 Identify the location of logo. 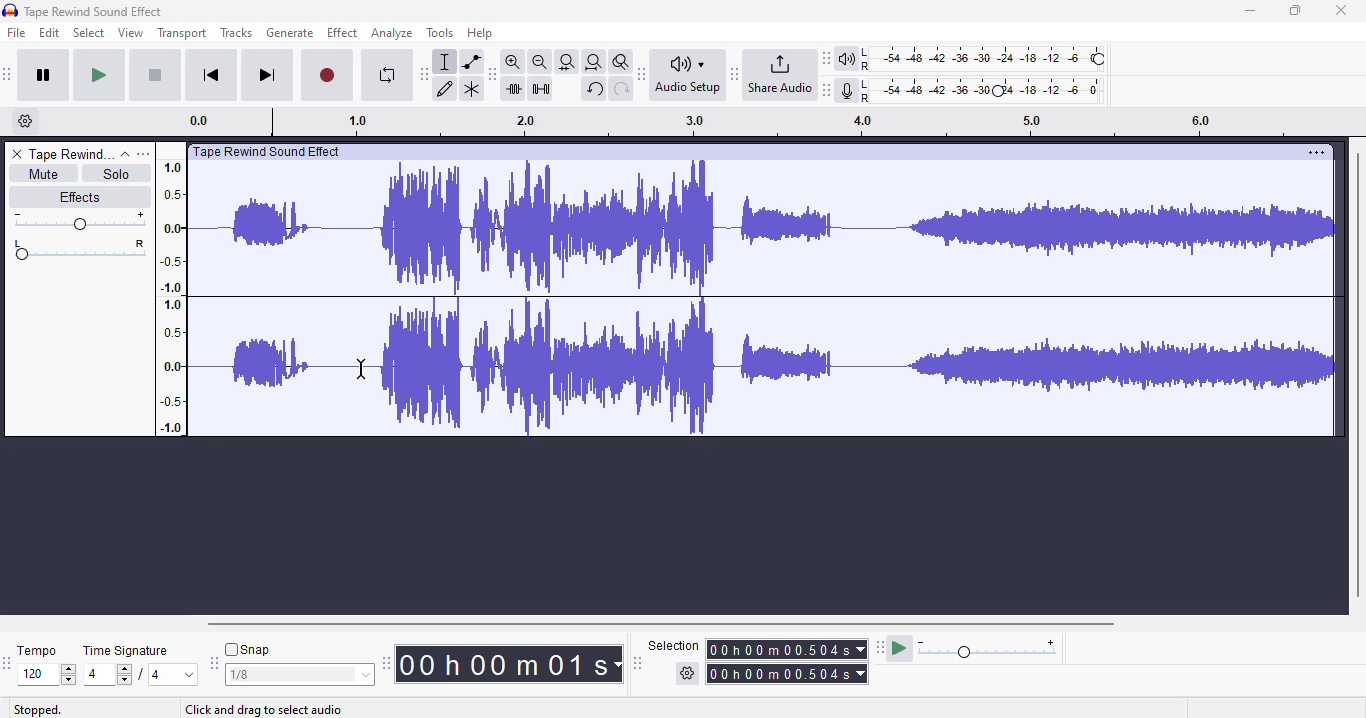
(10, 10).